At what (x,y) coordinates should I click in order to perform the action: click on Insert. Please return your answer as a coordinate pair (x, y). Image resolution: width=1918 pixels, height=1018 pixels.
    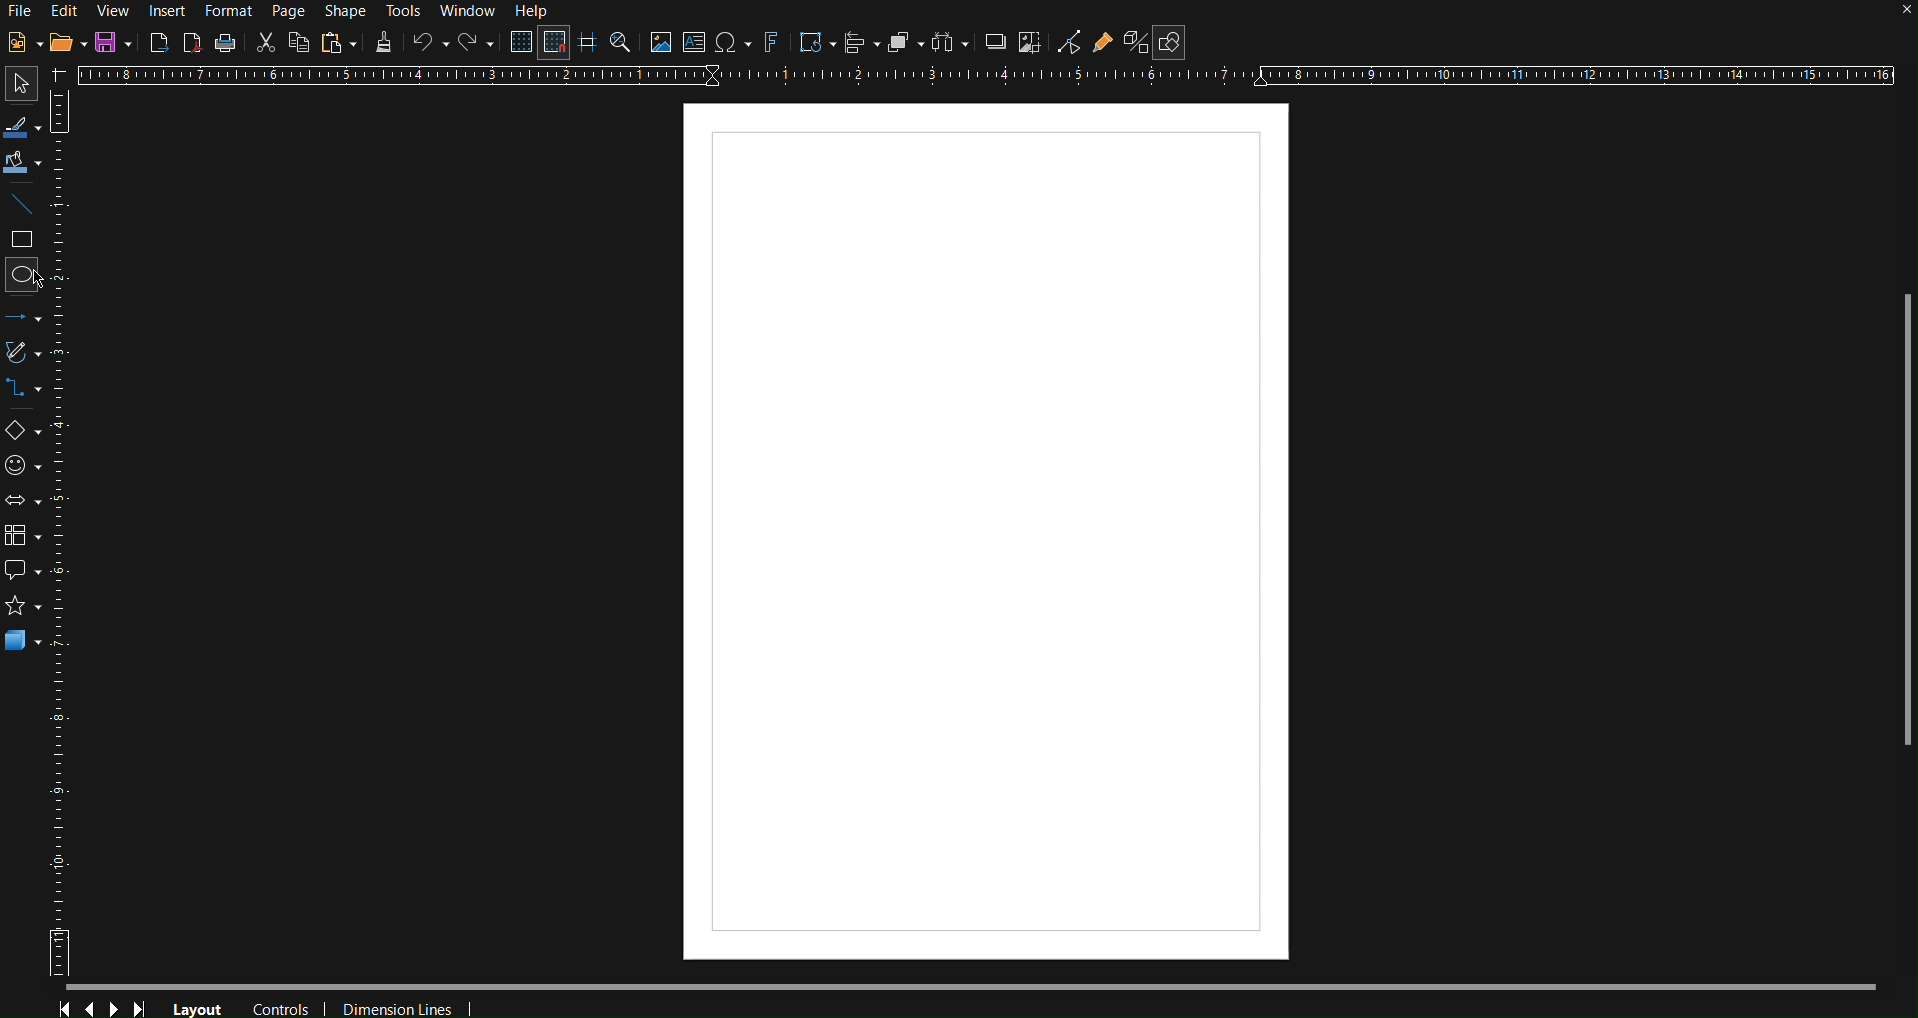
    Looking at the image, I should click on (170, 11).